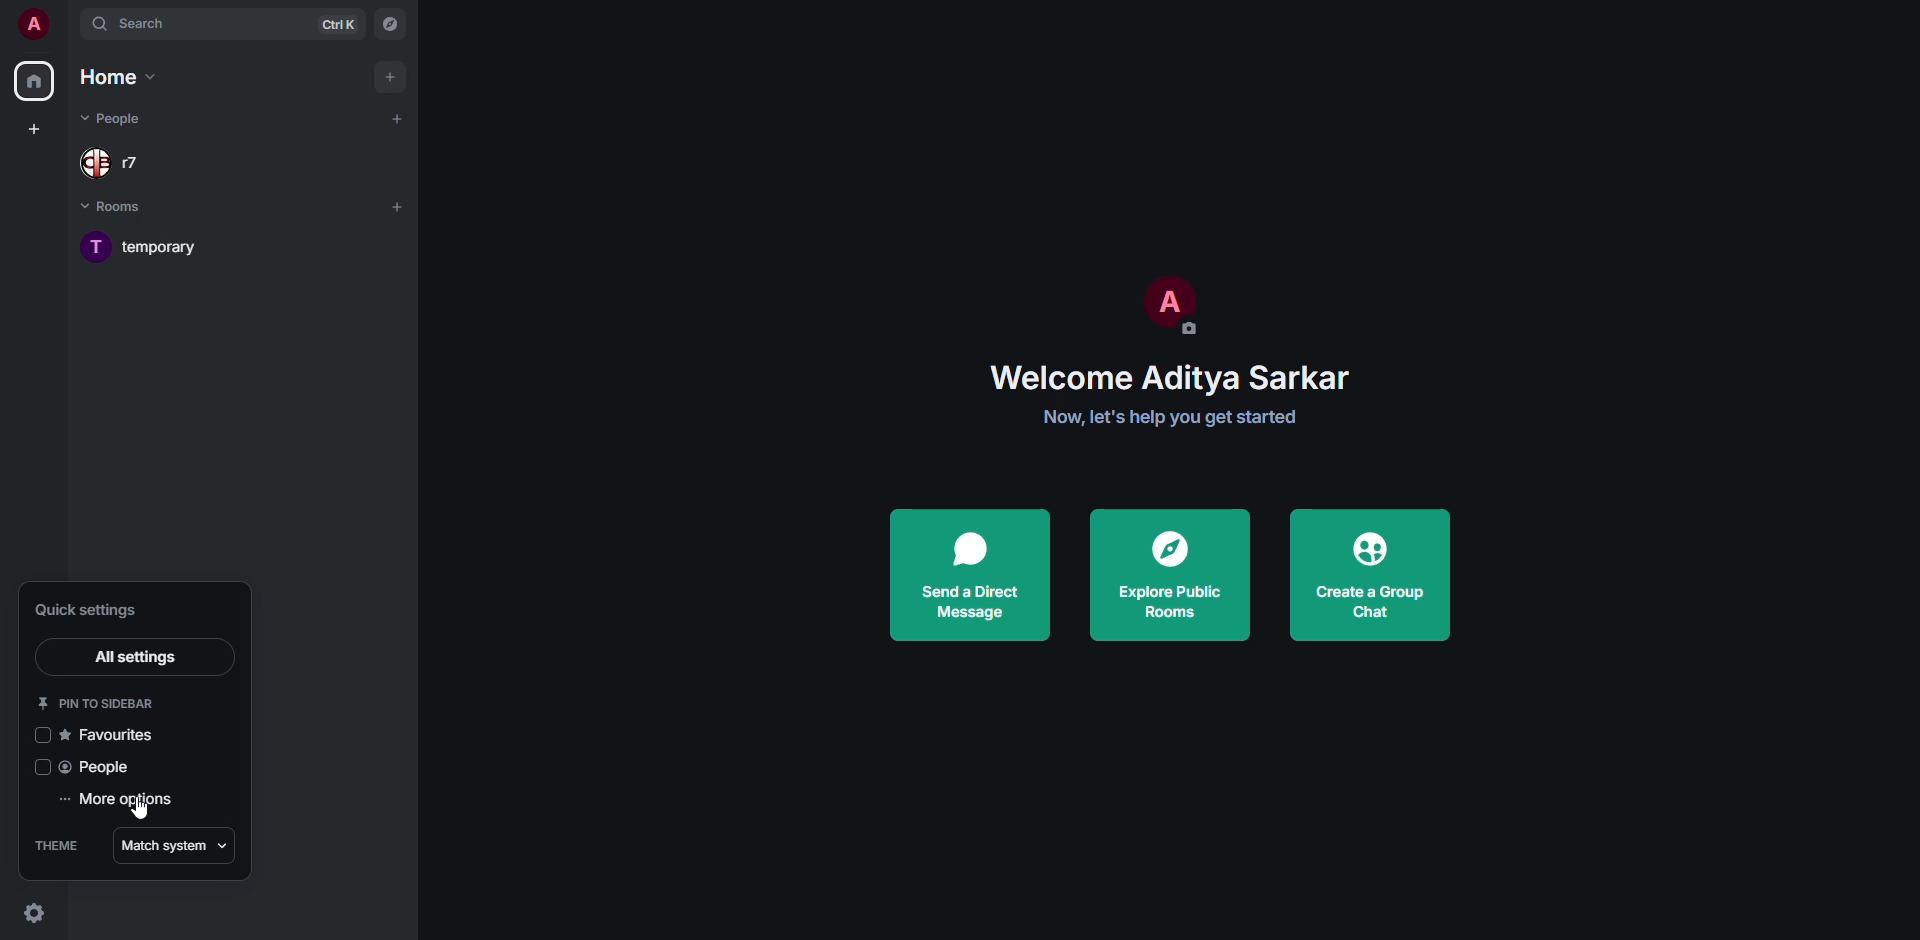  Describe the element at coordinates (37, 130) in the screenshot. I see `create space` at that location.